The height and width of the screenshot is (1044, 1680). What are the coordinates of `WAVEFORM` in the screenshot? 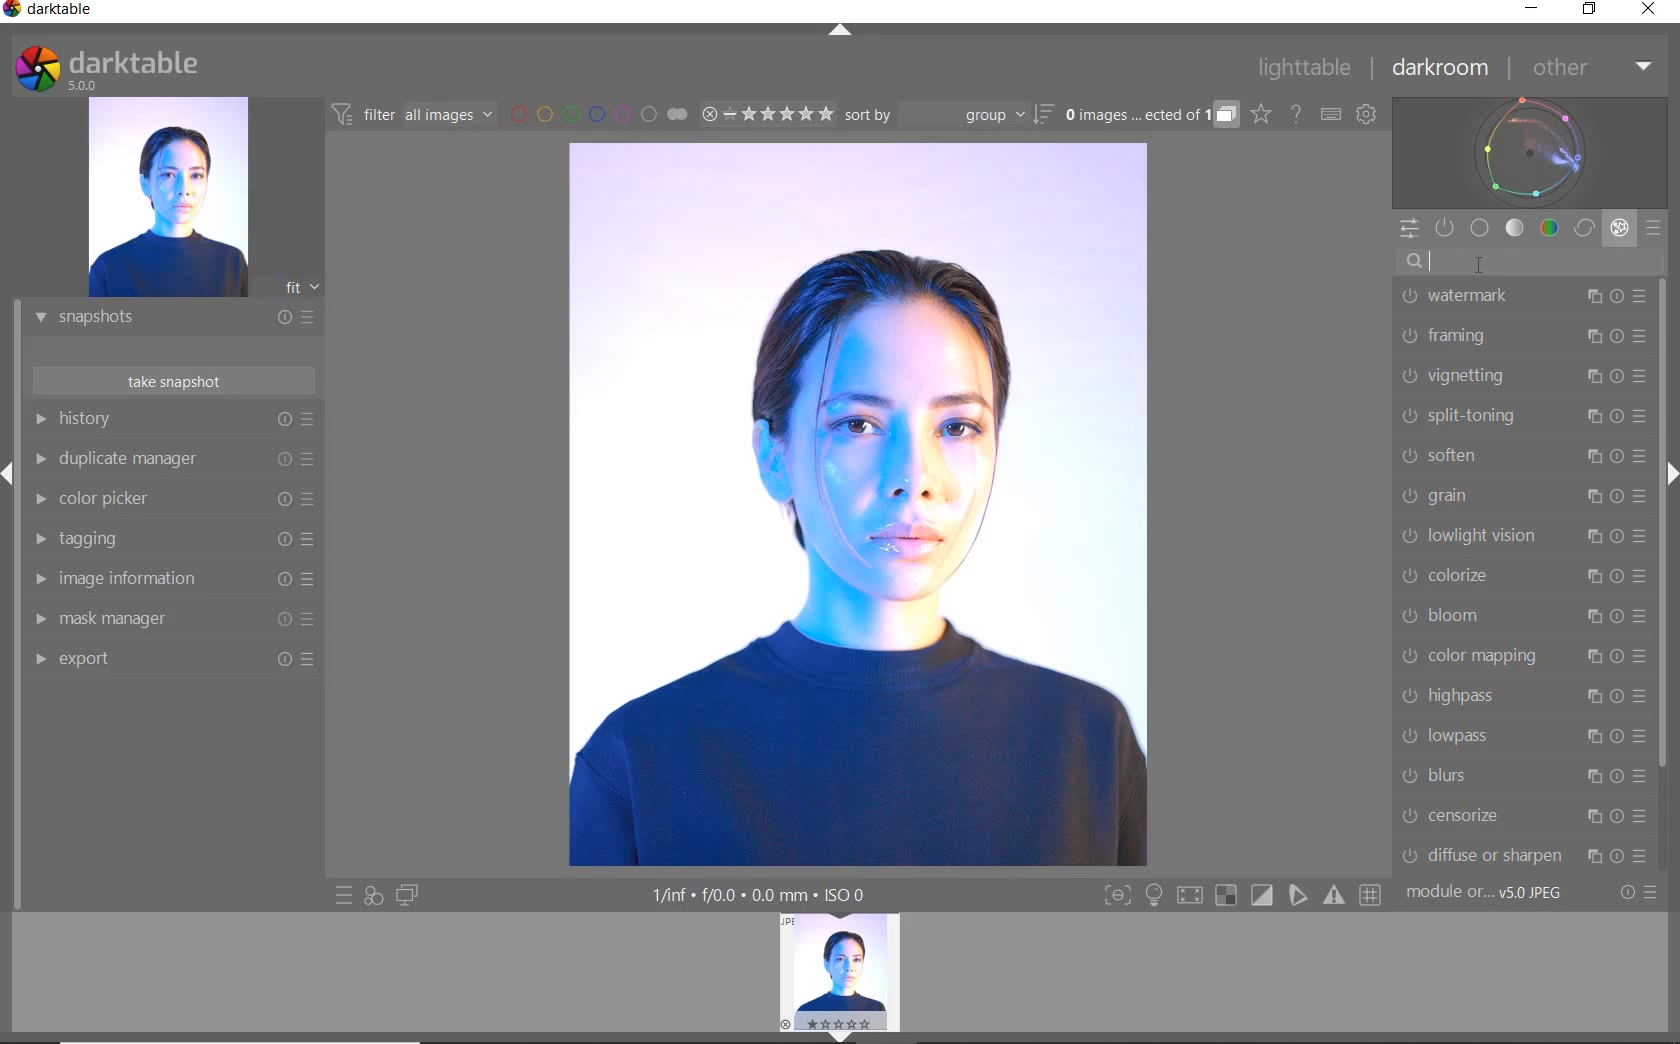 It's located at (1530, 151).